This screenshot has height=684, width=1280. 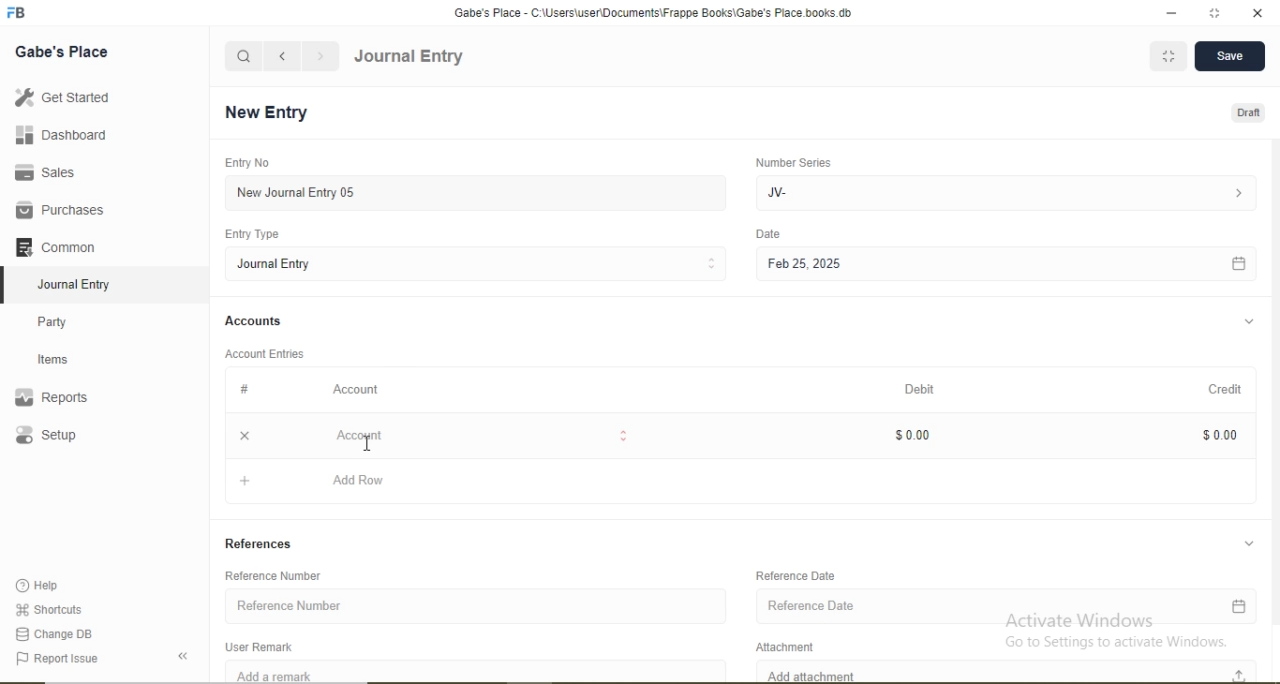 I want to click on cursor, so click(x=368, y=443).